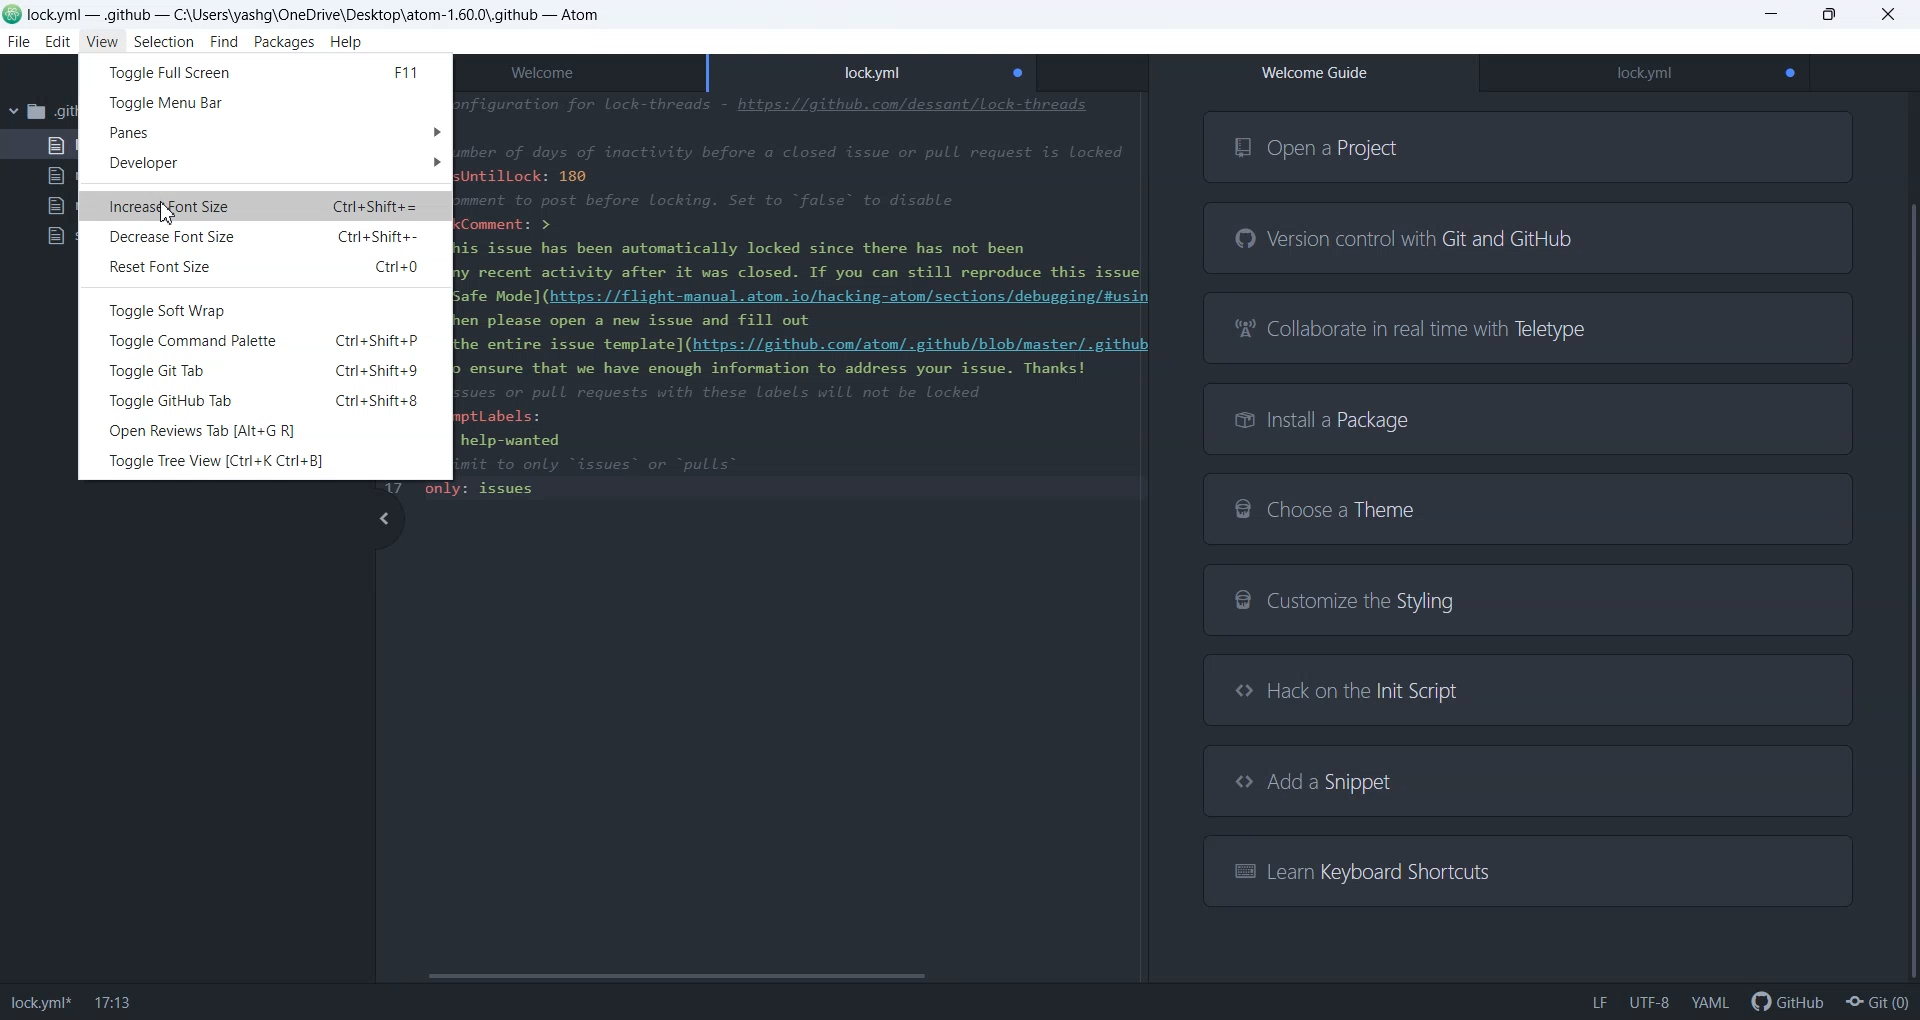 The image size is (1920, 1020). What do you see at coordinates (265, 238) in the screenshot?
I see `Decreased font size` at bounding box center [265, 238].